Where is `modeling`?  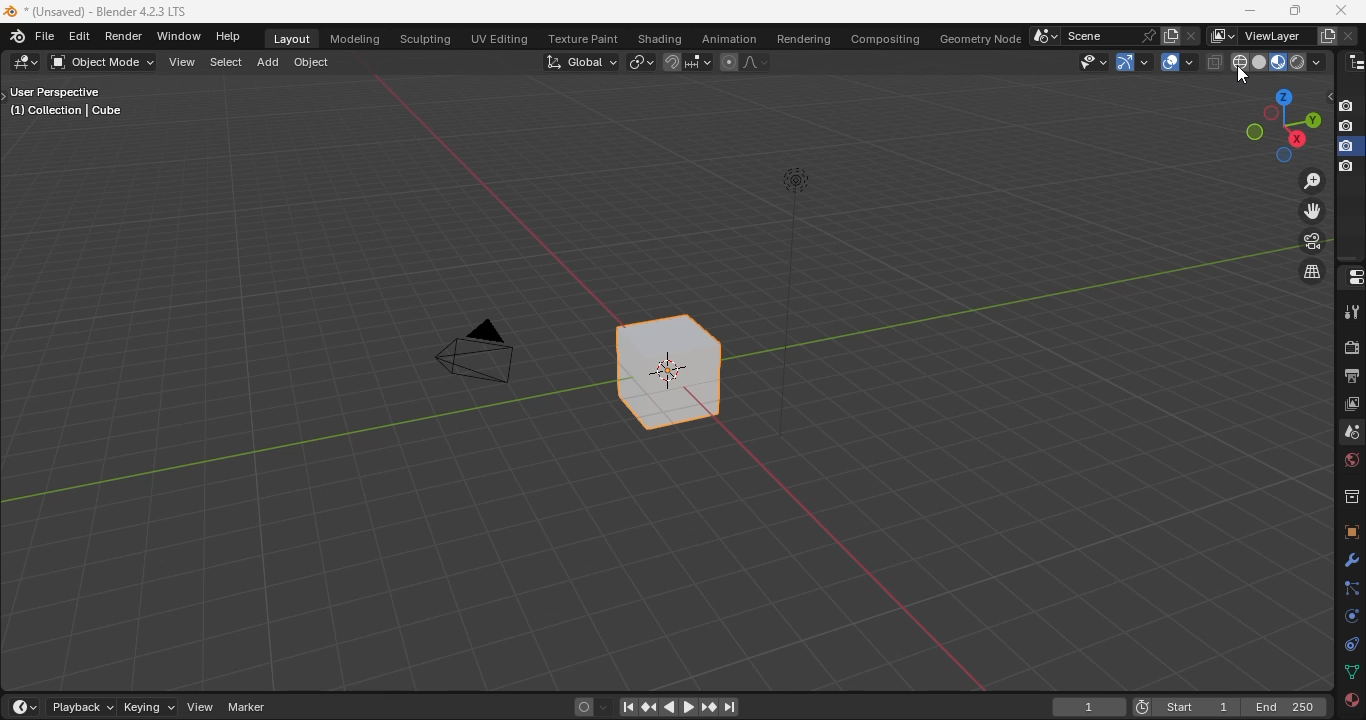
modeling is located at coordinates (357, 39).